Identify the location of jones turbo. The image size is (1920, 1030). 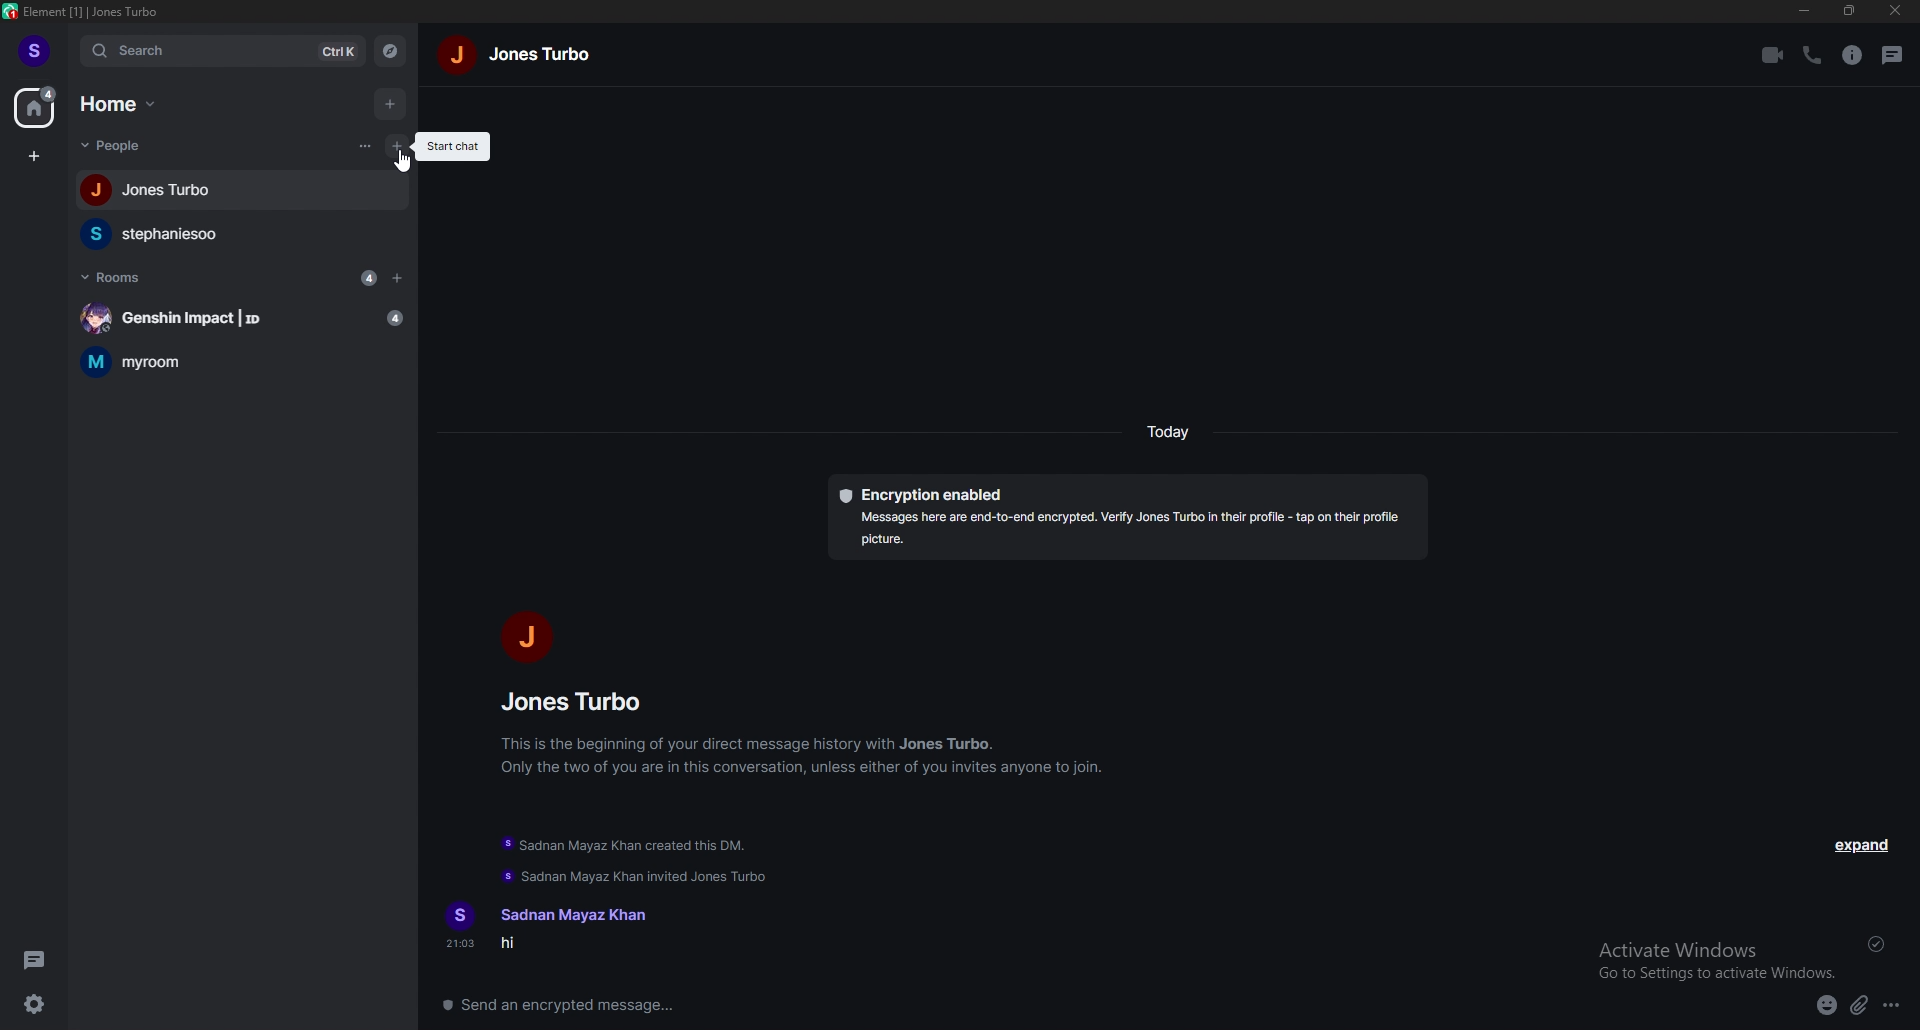
(542, 56).